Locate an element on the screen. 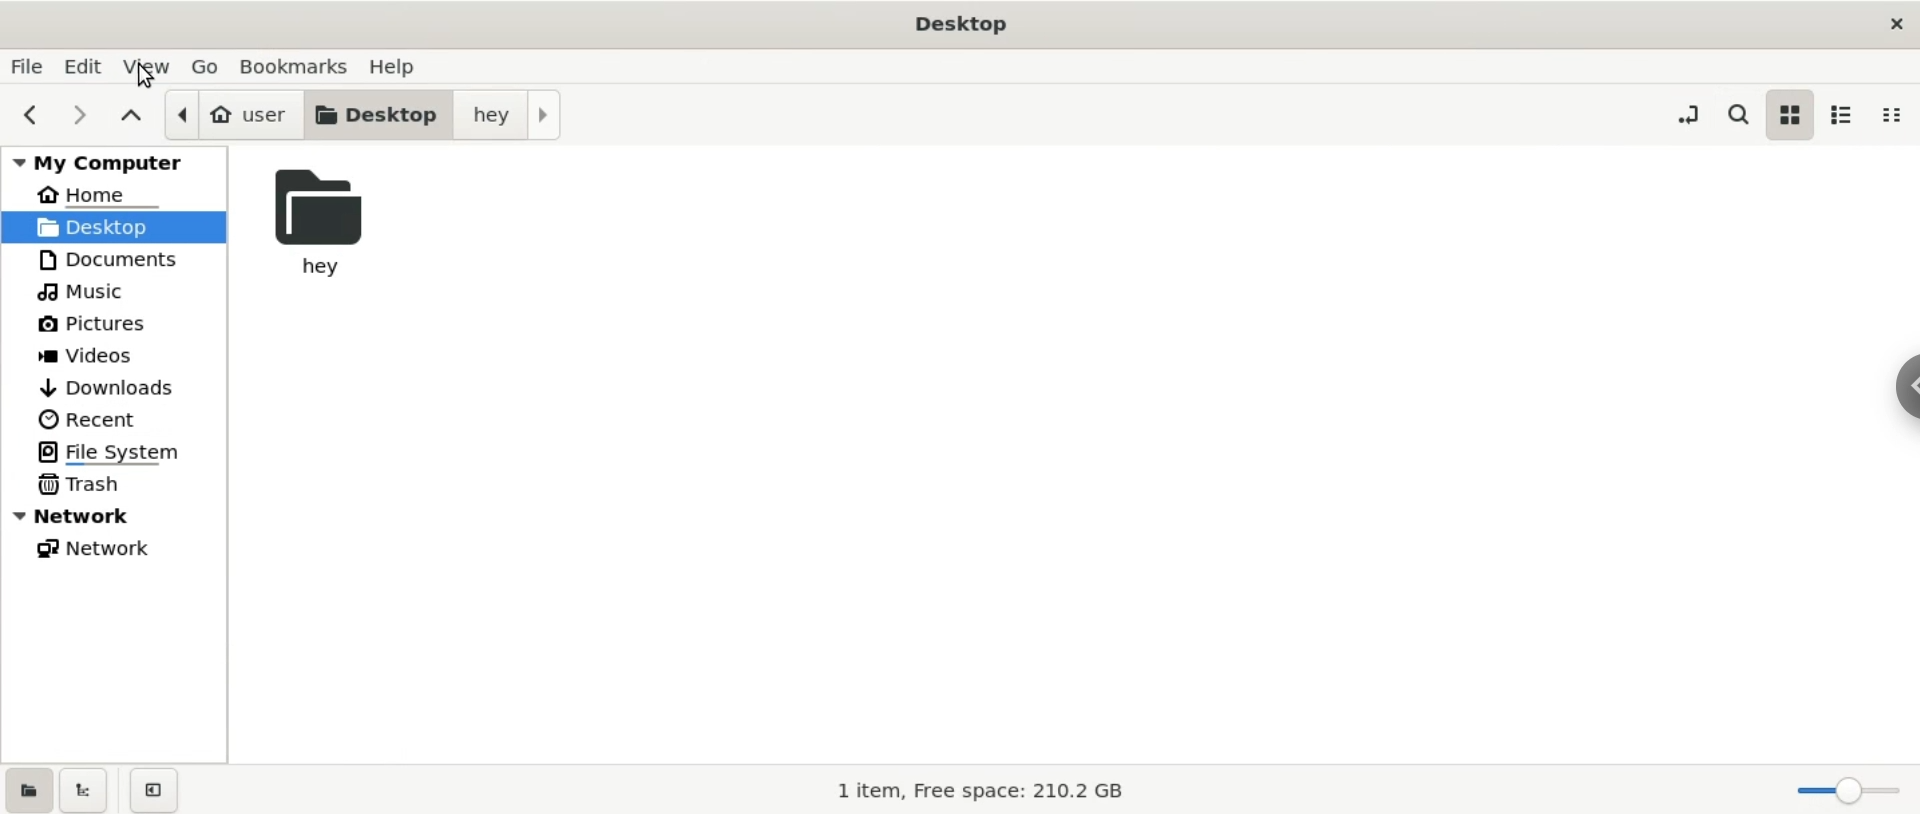  icon view is located at coordinates (1789, 117).